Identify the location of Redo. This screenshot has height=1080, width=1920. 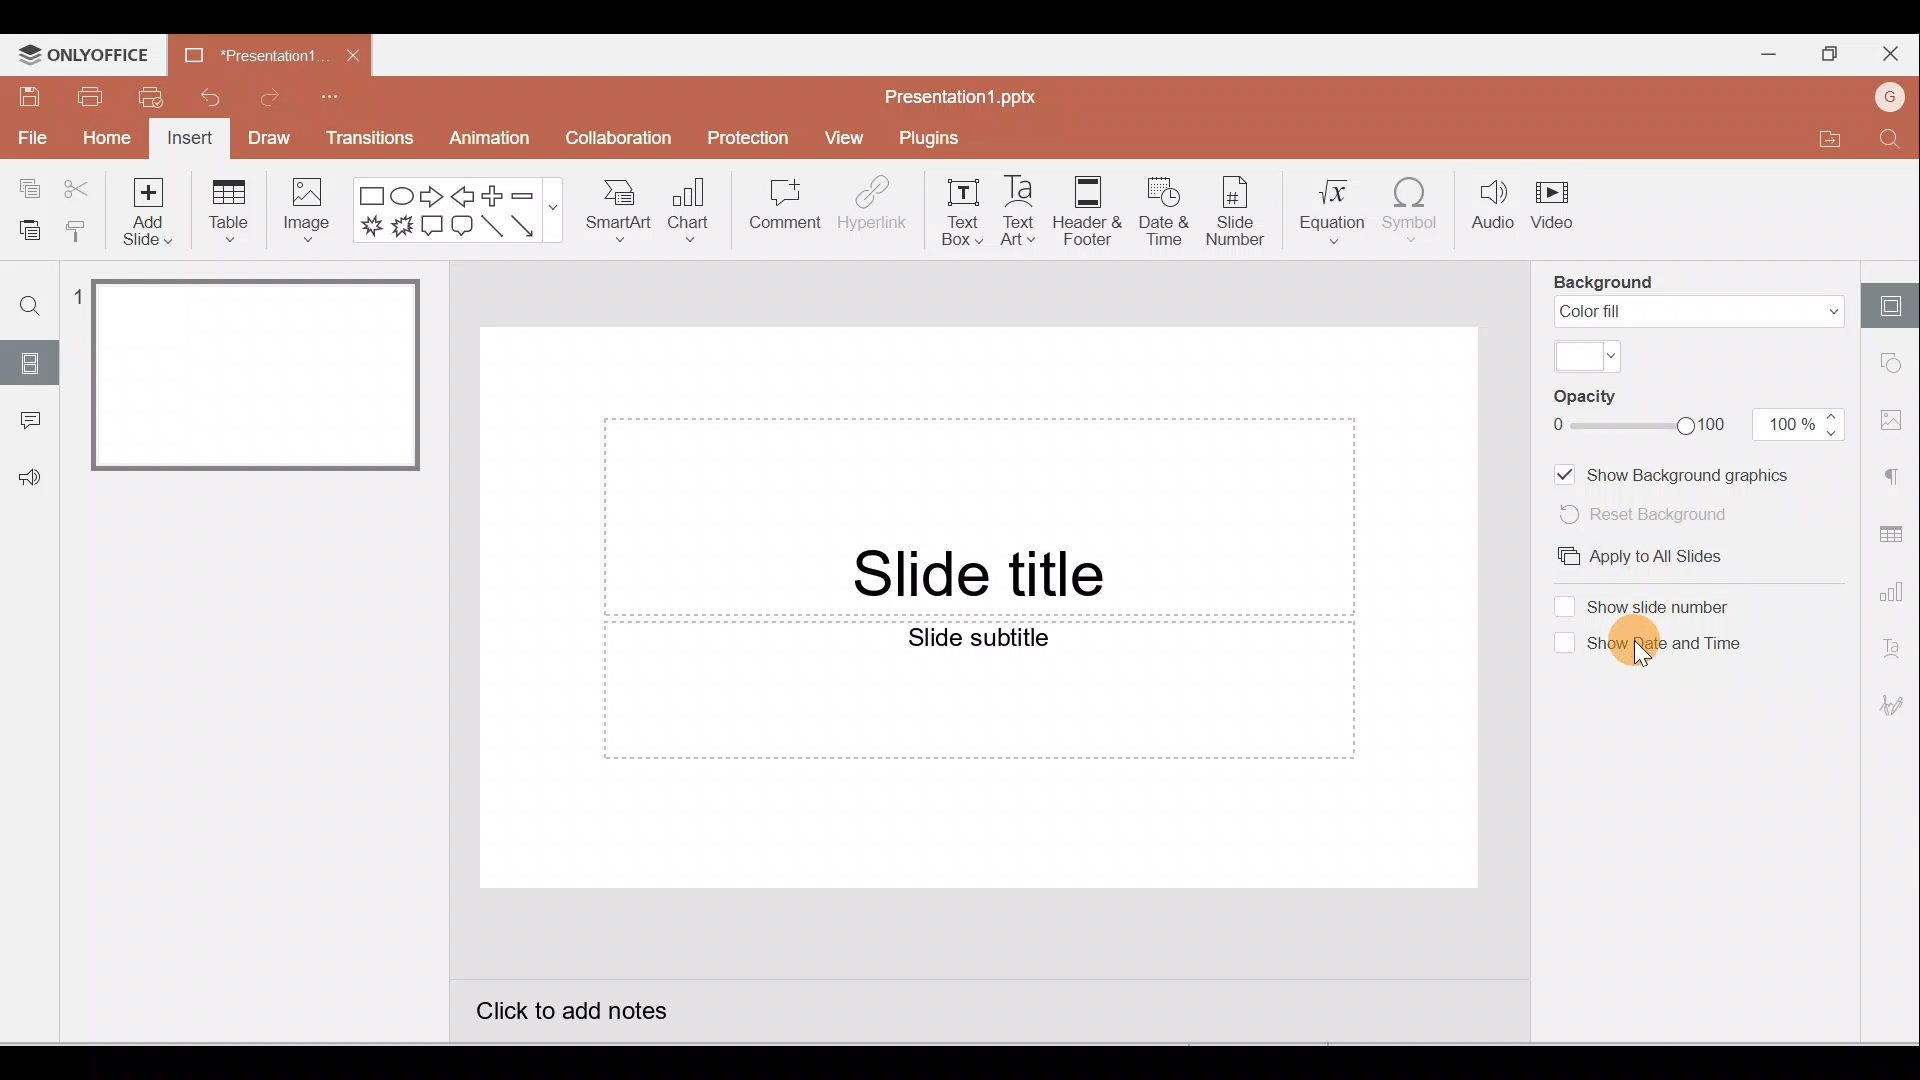
(276, 96).